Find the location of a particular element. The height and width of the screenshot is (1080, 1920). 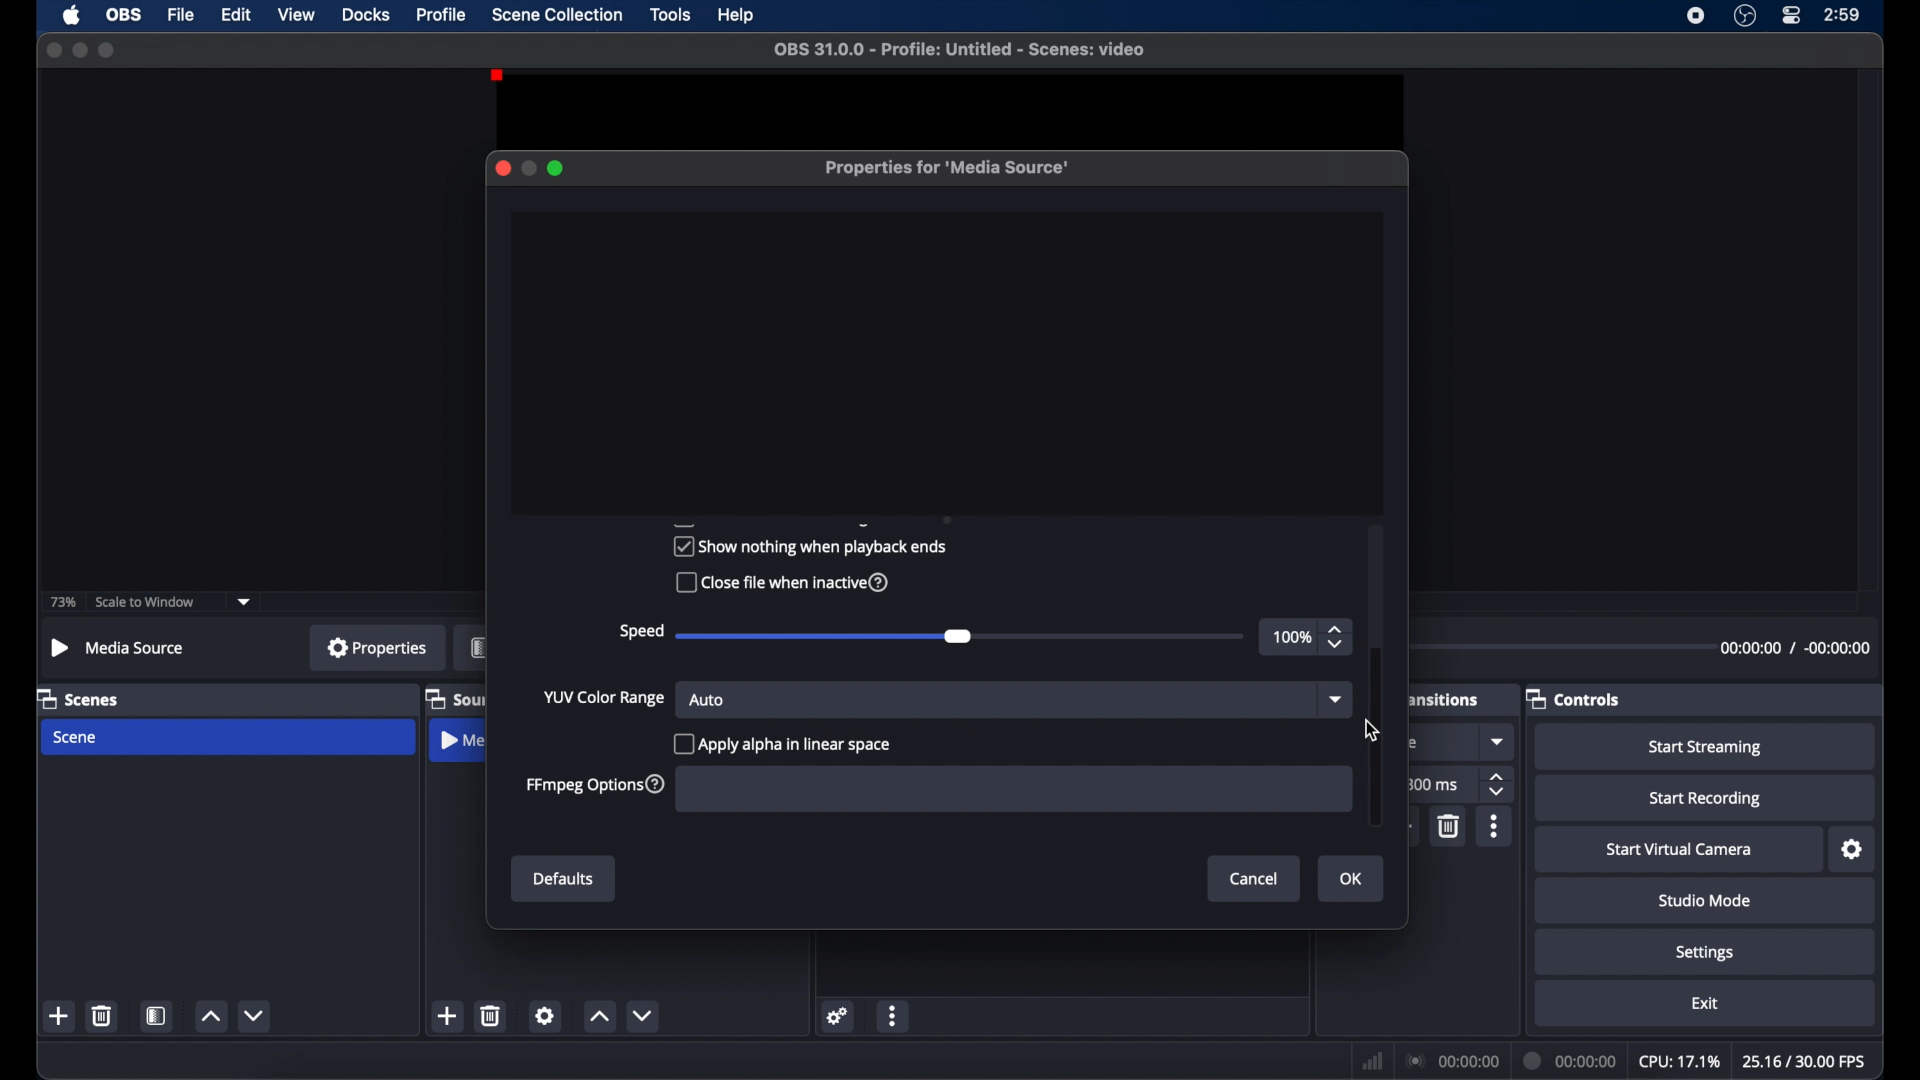

add is located at coordinates (1402, 827).